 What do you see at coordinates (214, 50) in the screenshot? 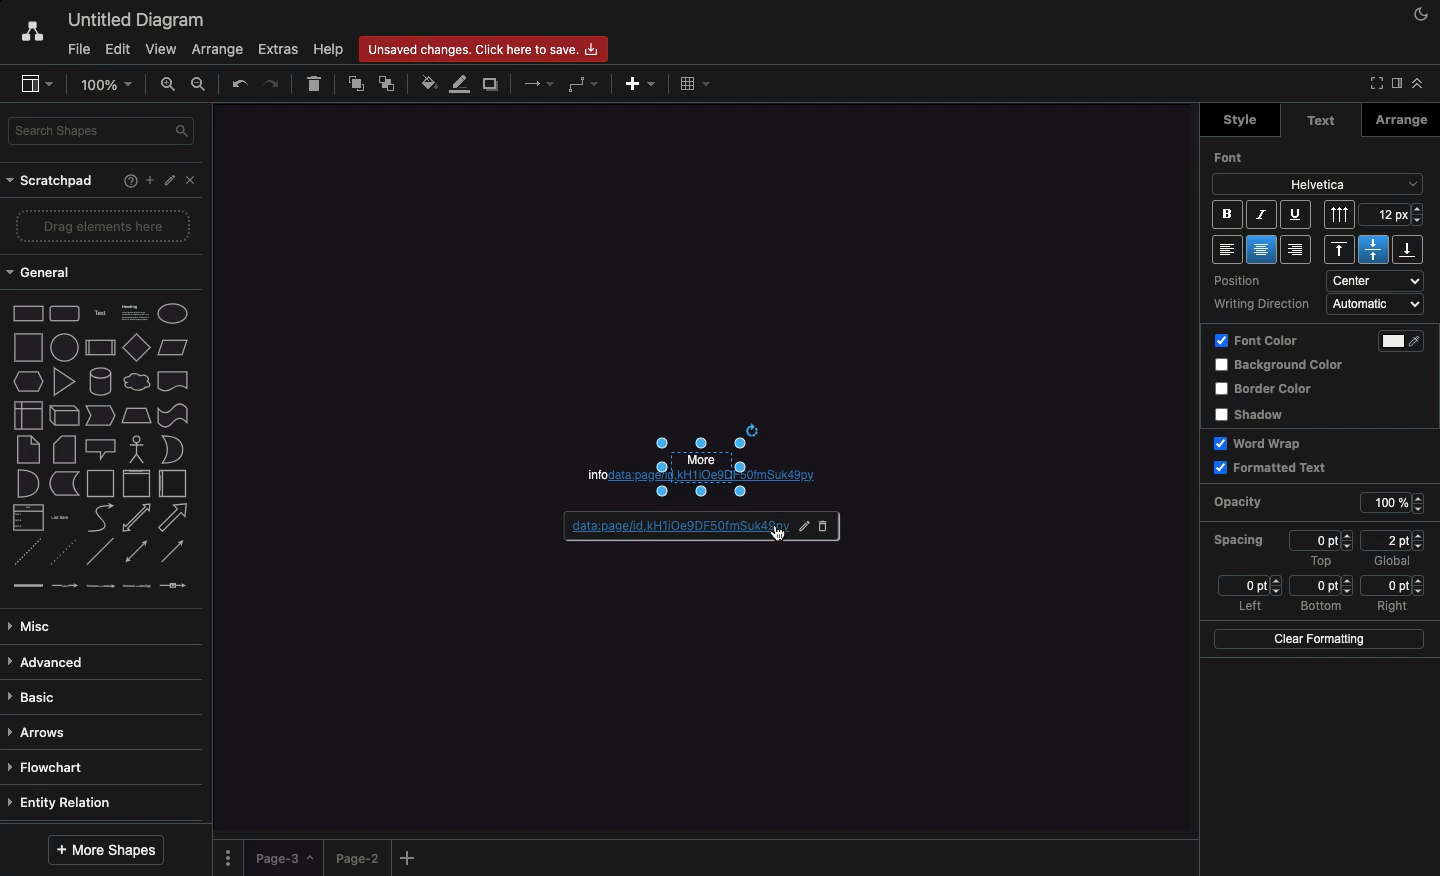
I see `Arrange` at bounding box center [214, 50].